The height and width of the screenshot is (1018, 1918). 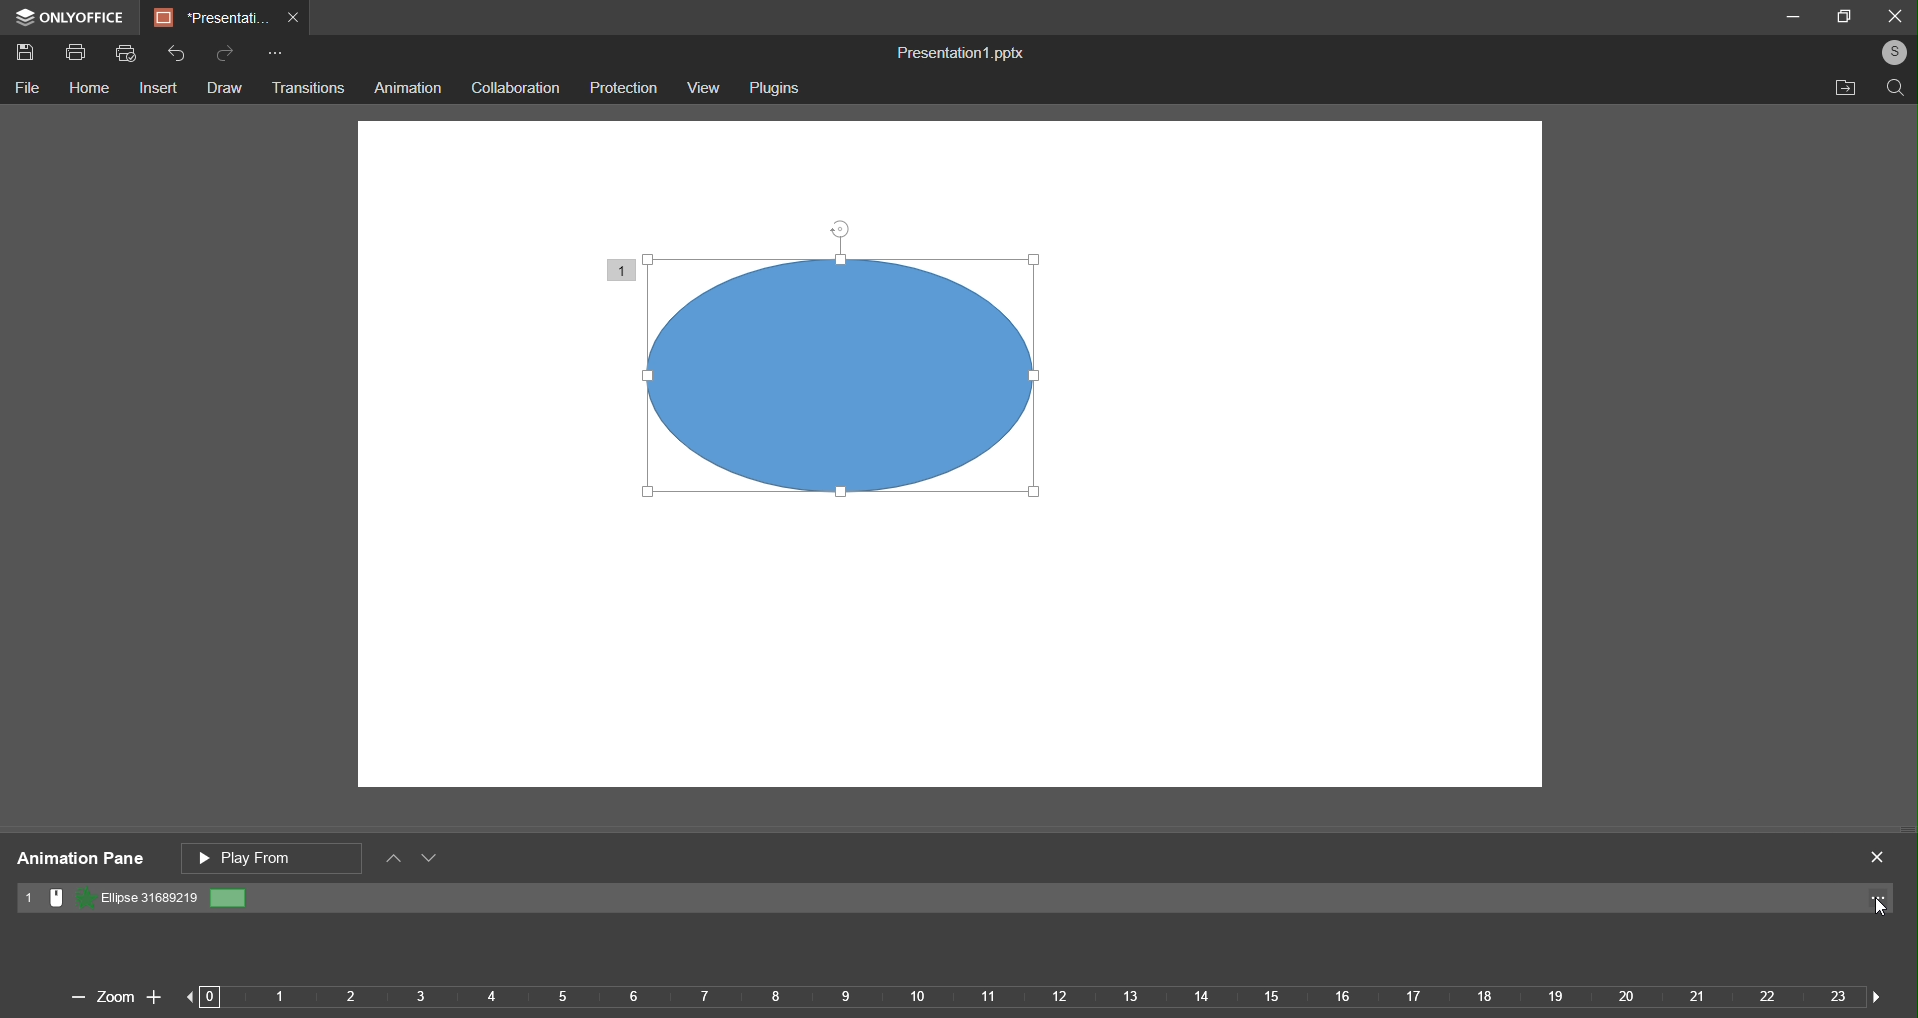 I want to click on Zoom, so click(x=113, y=996).